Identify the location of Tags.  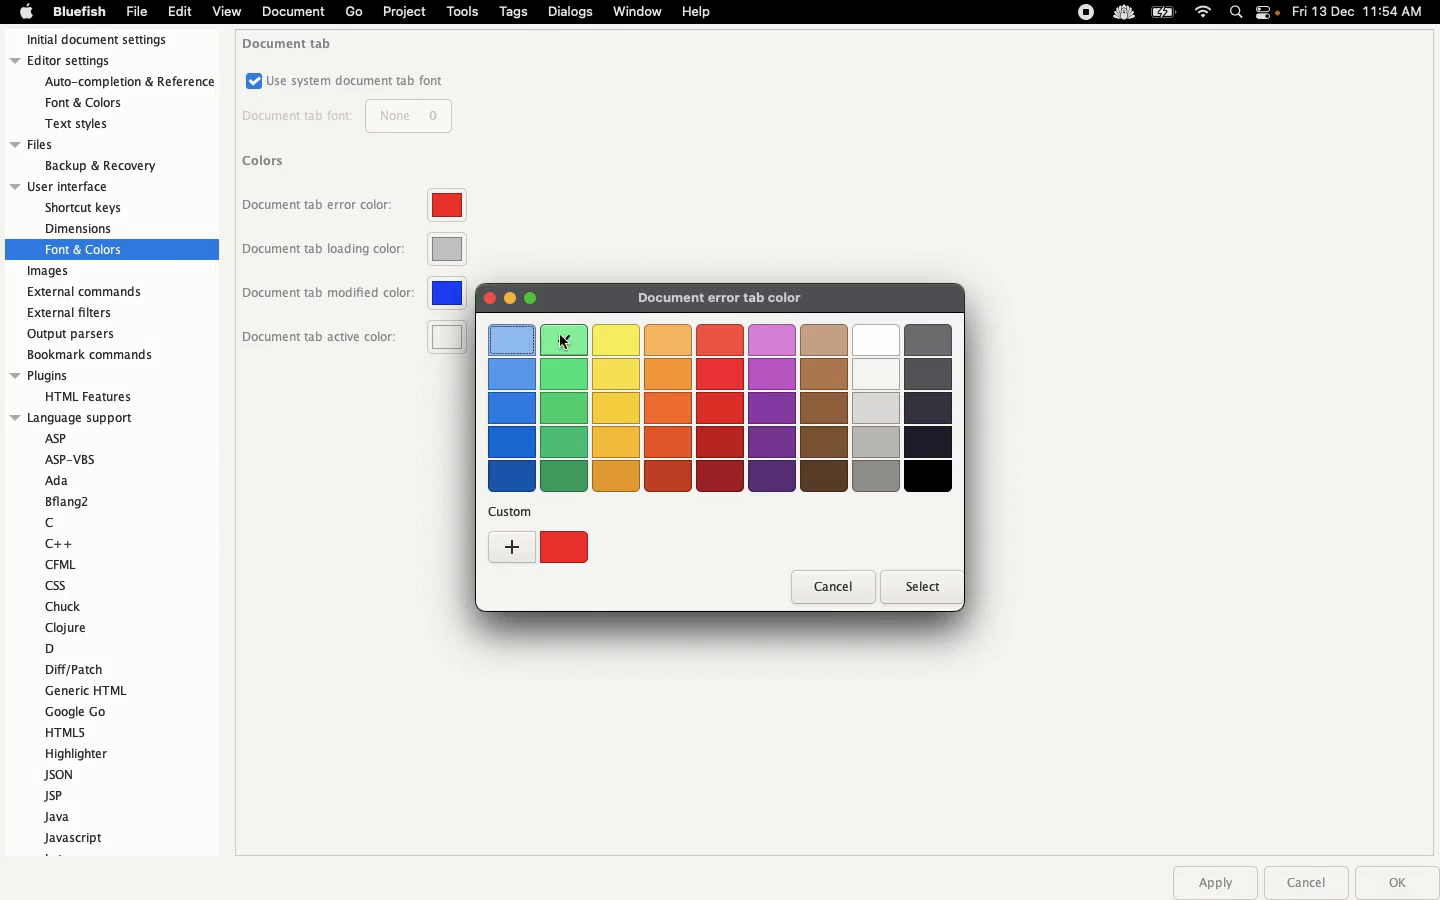
(515, 11).